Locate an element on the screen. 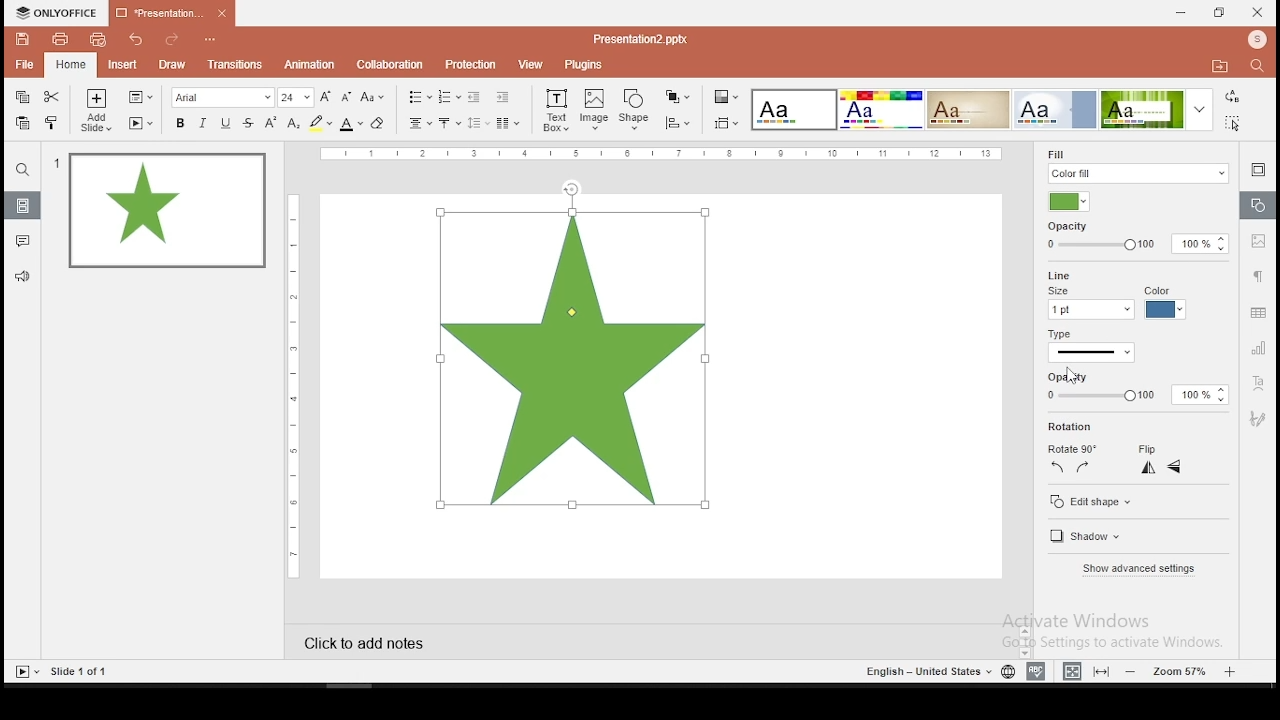 The width and height of the screenshot is (1280, 720). line type is located at coordinates (1091, 347).